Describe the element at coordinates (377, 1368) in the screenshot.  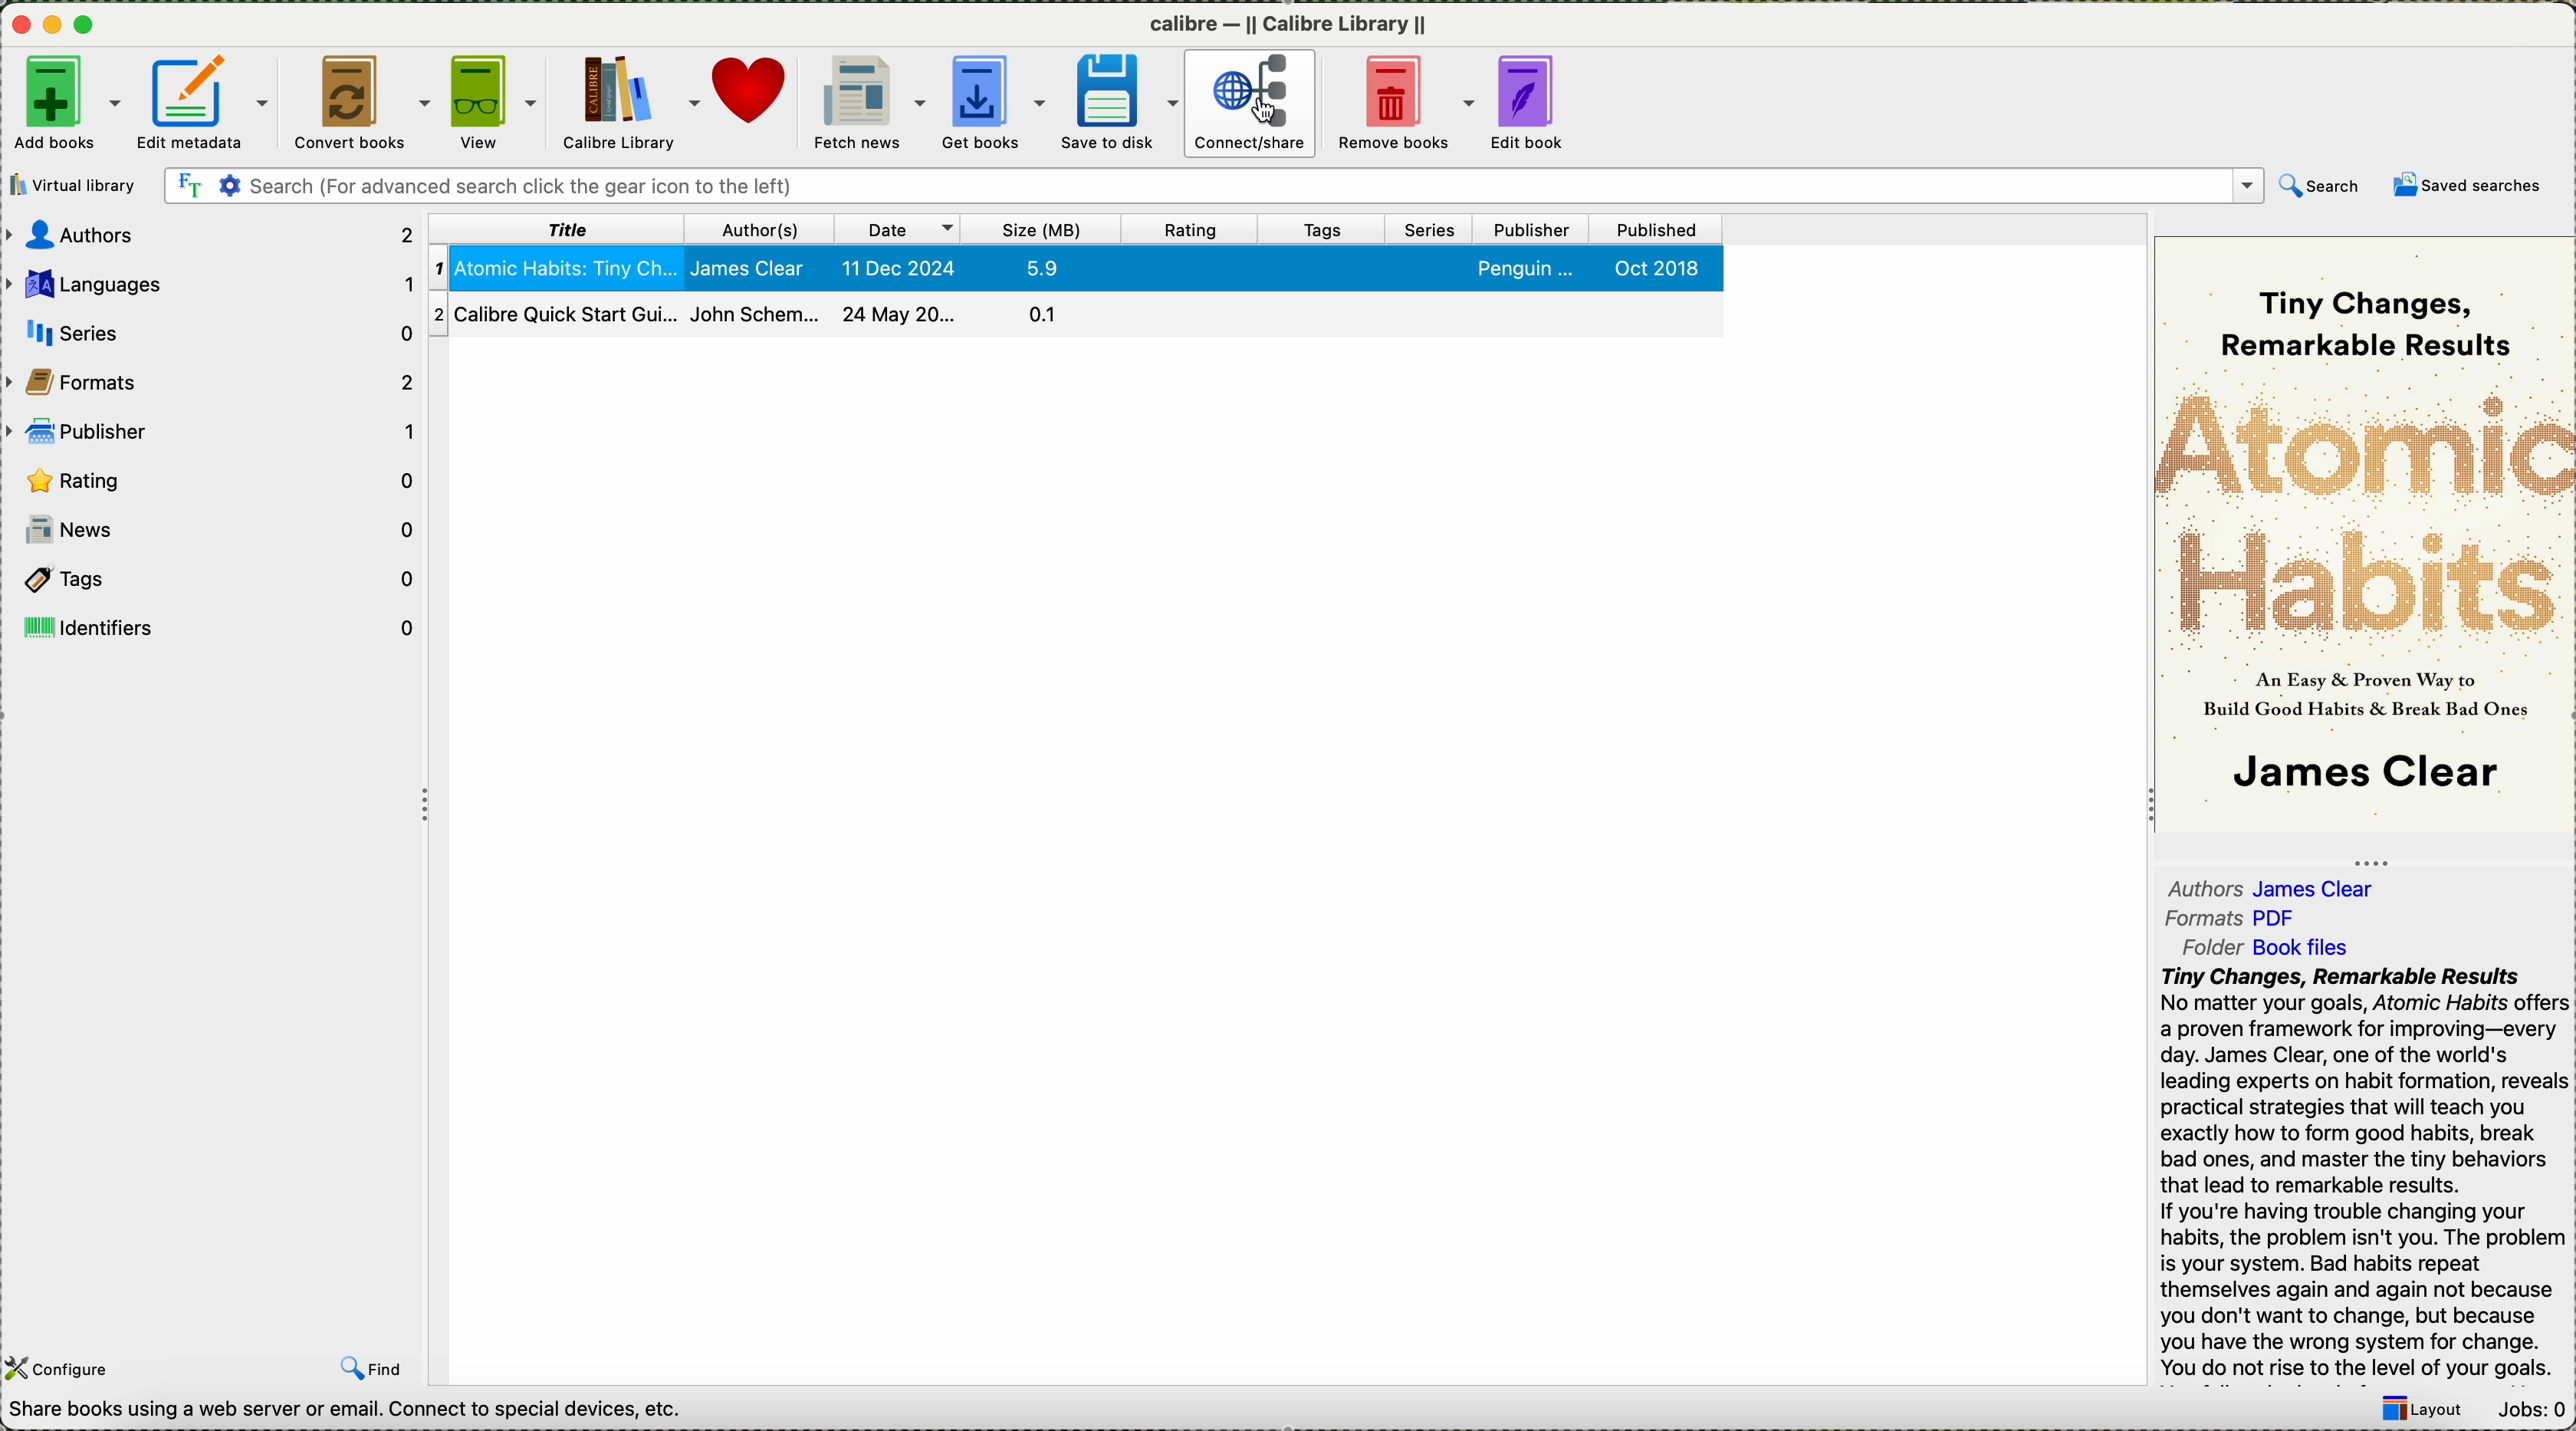
I see `find` at that location.